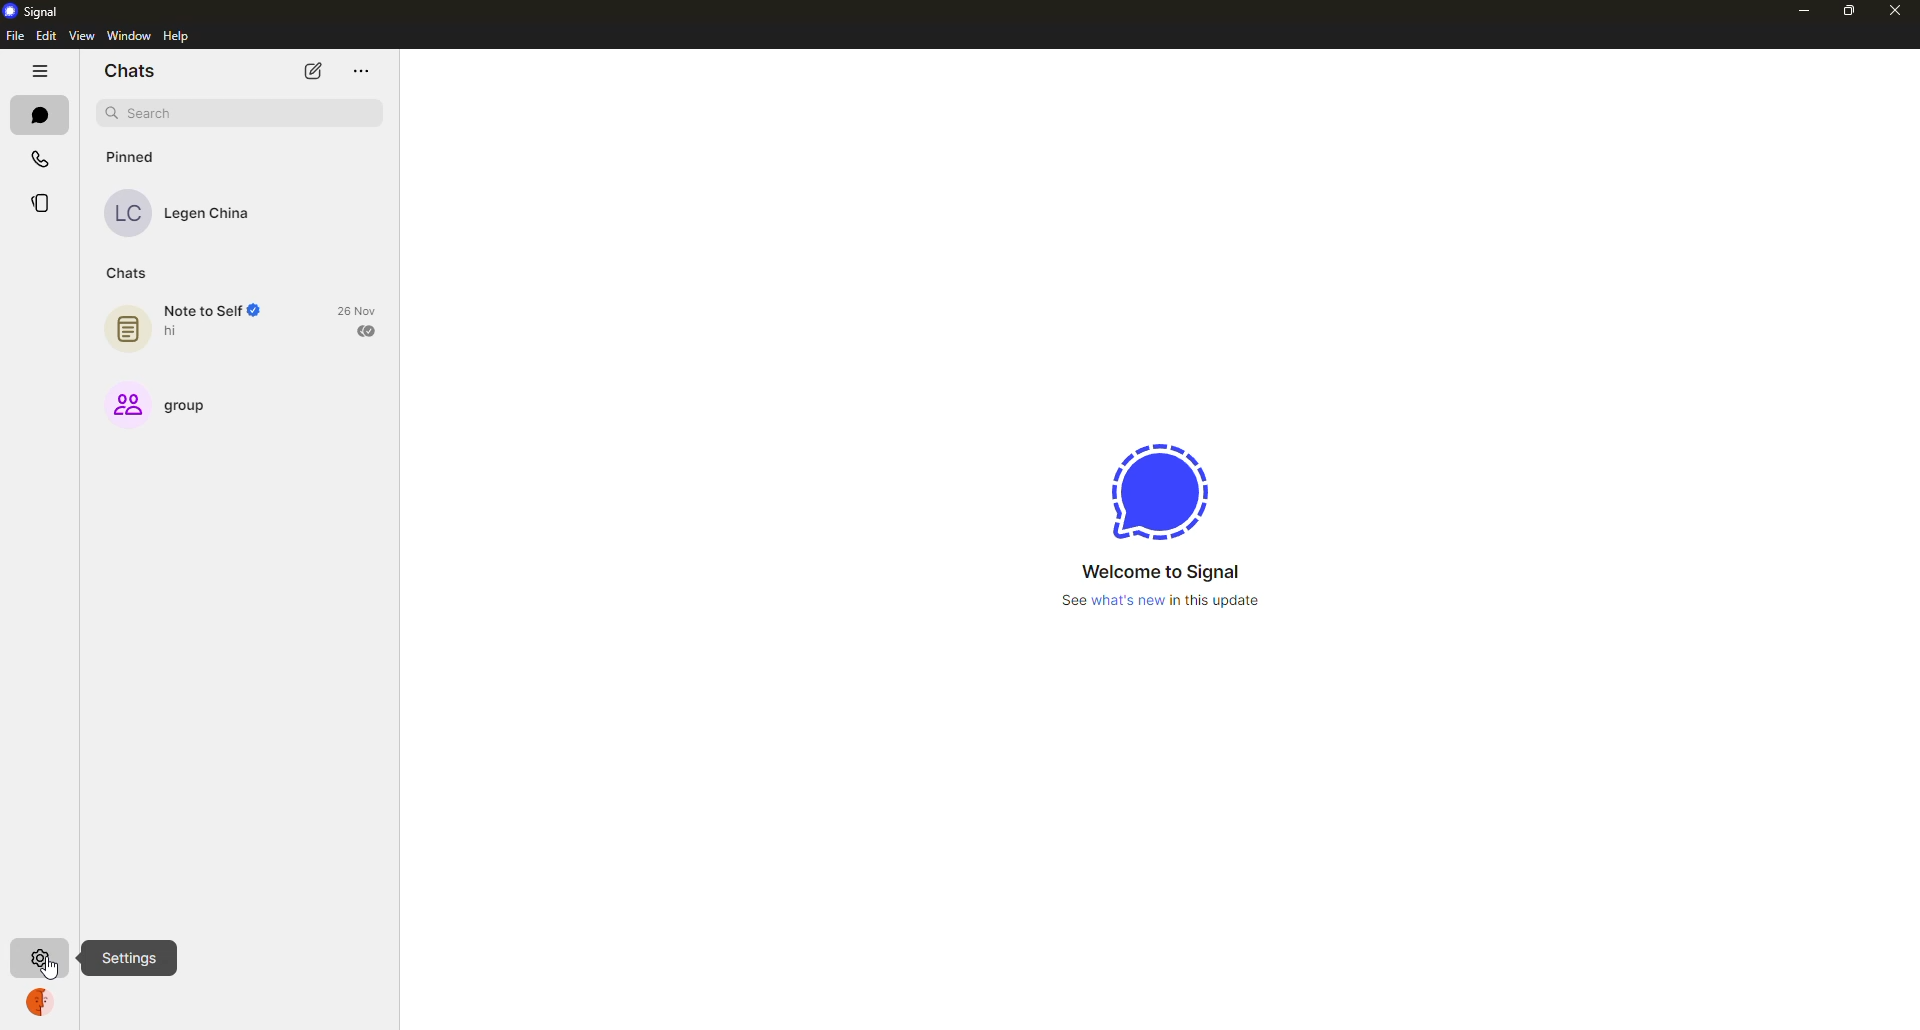 This screenshot has height=1030, width=1920. What do you see at coordinates (38, 1003) in the screenshot?
I see `profile` at bounding box center [38, 1003].